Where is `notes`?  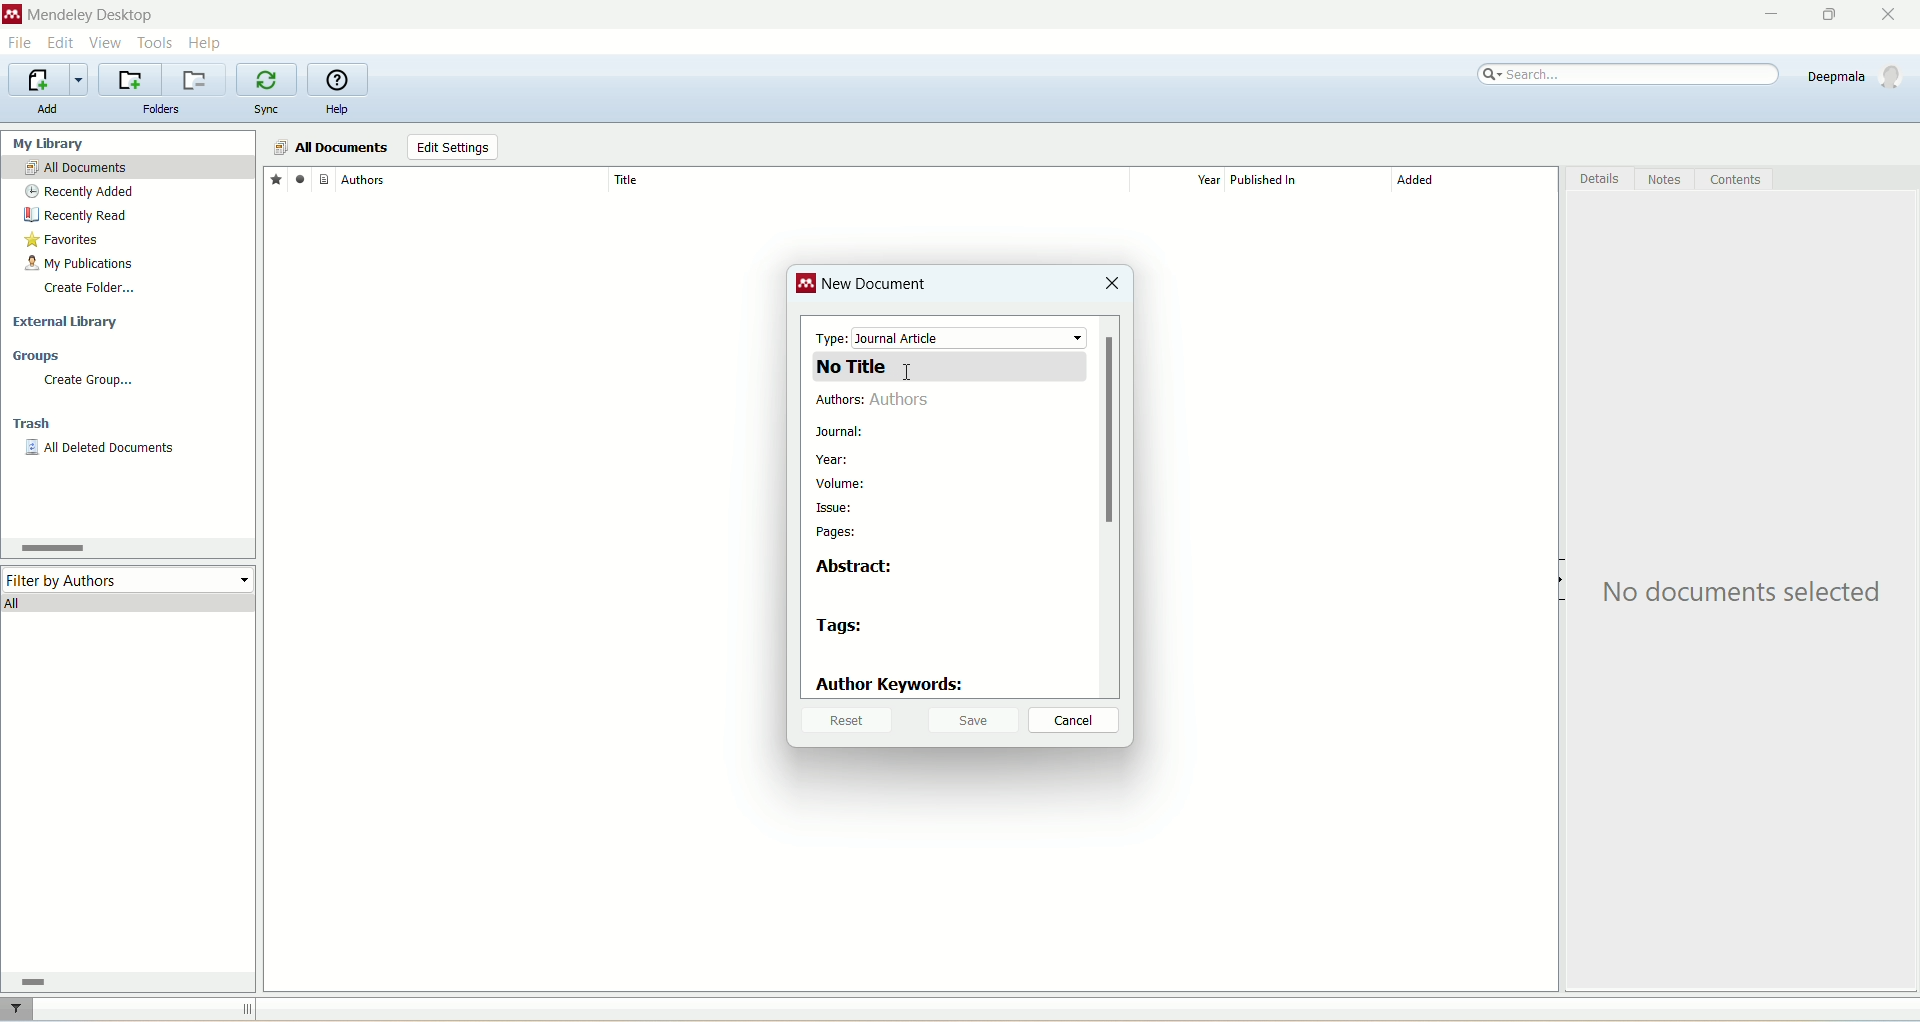 notes is located at coordinates (1667, 180).